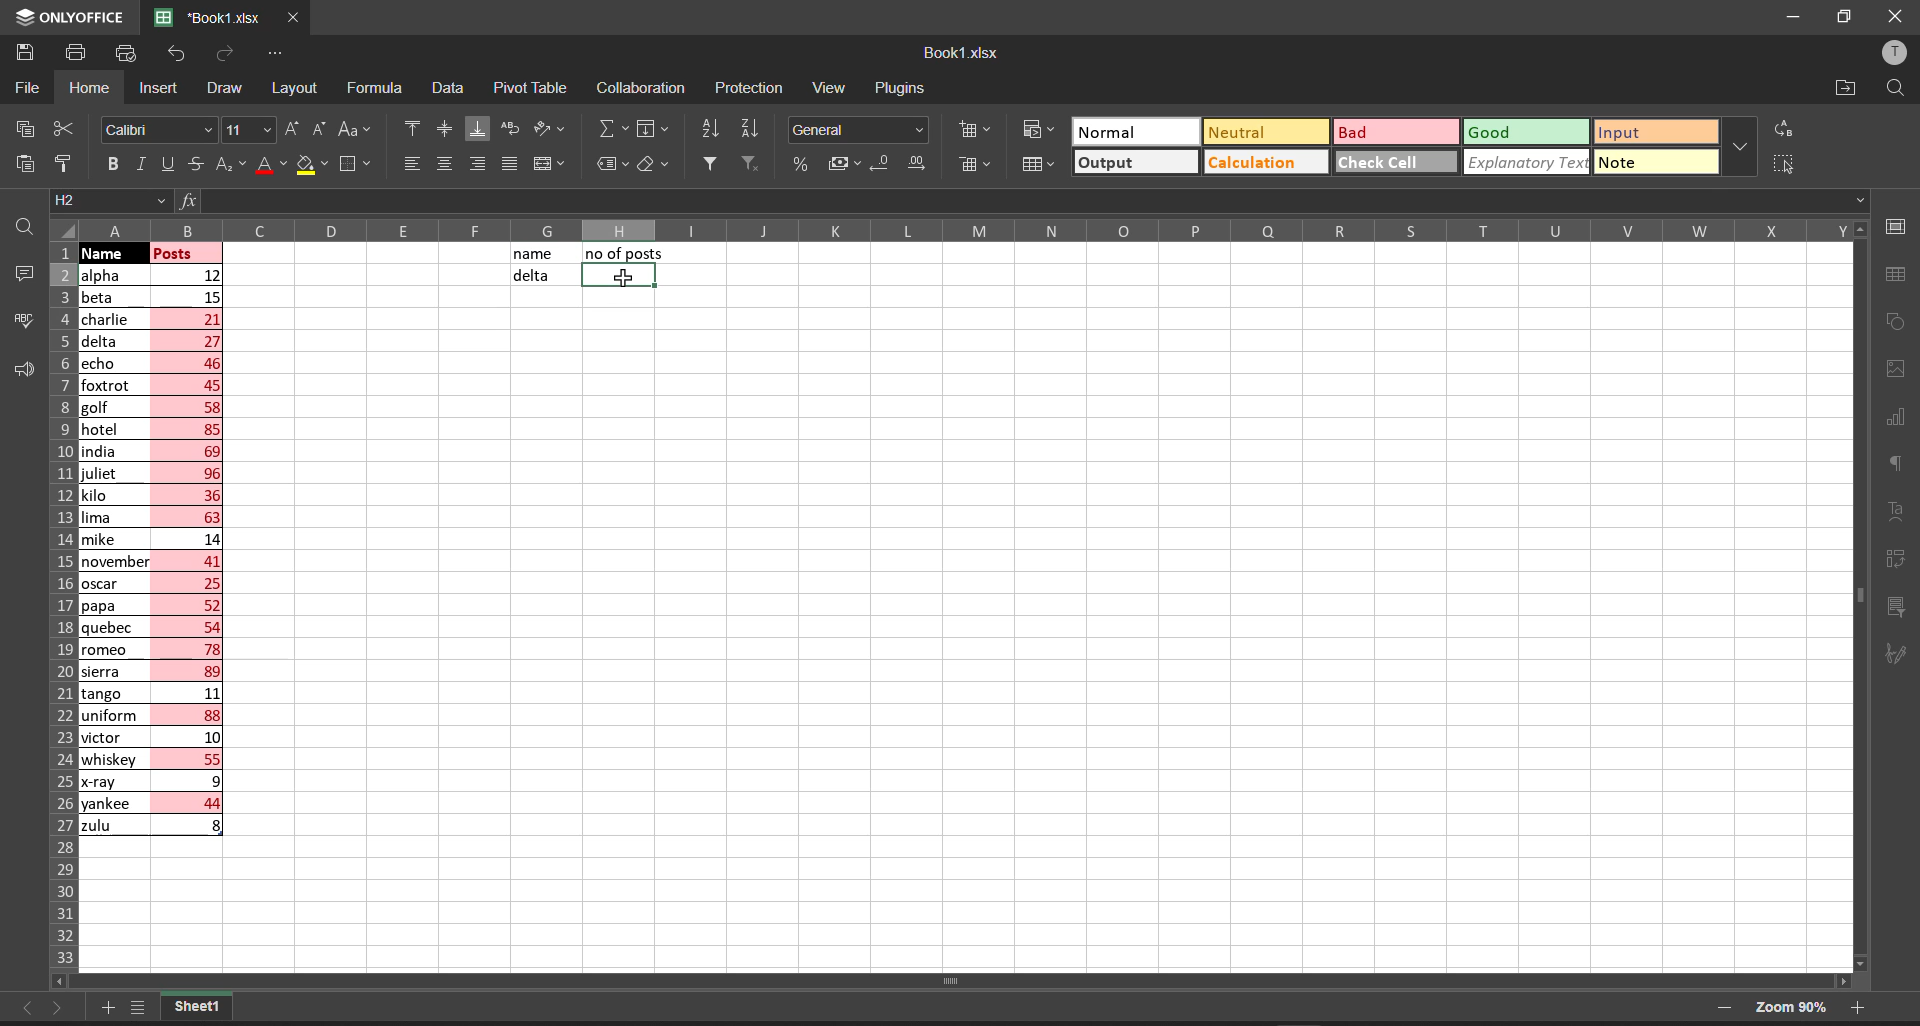  I want to click on underline, so click(164, 162).